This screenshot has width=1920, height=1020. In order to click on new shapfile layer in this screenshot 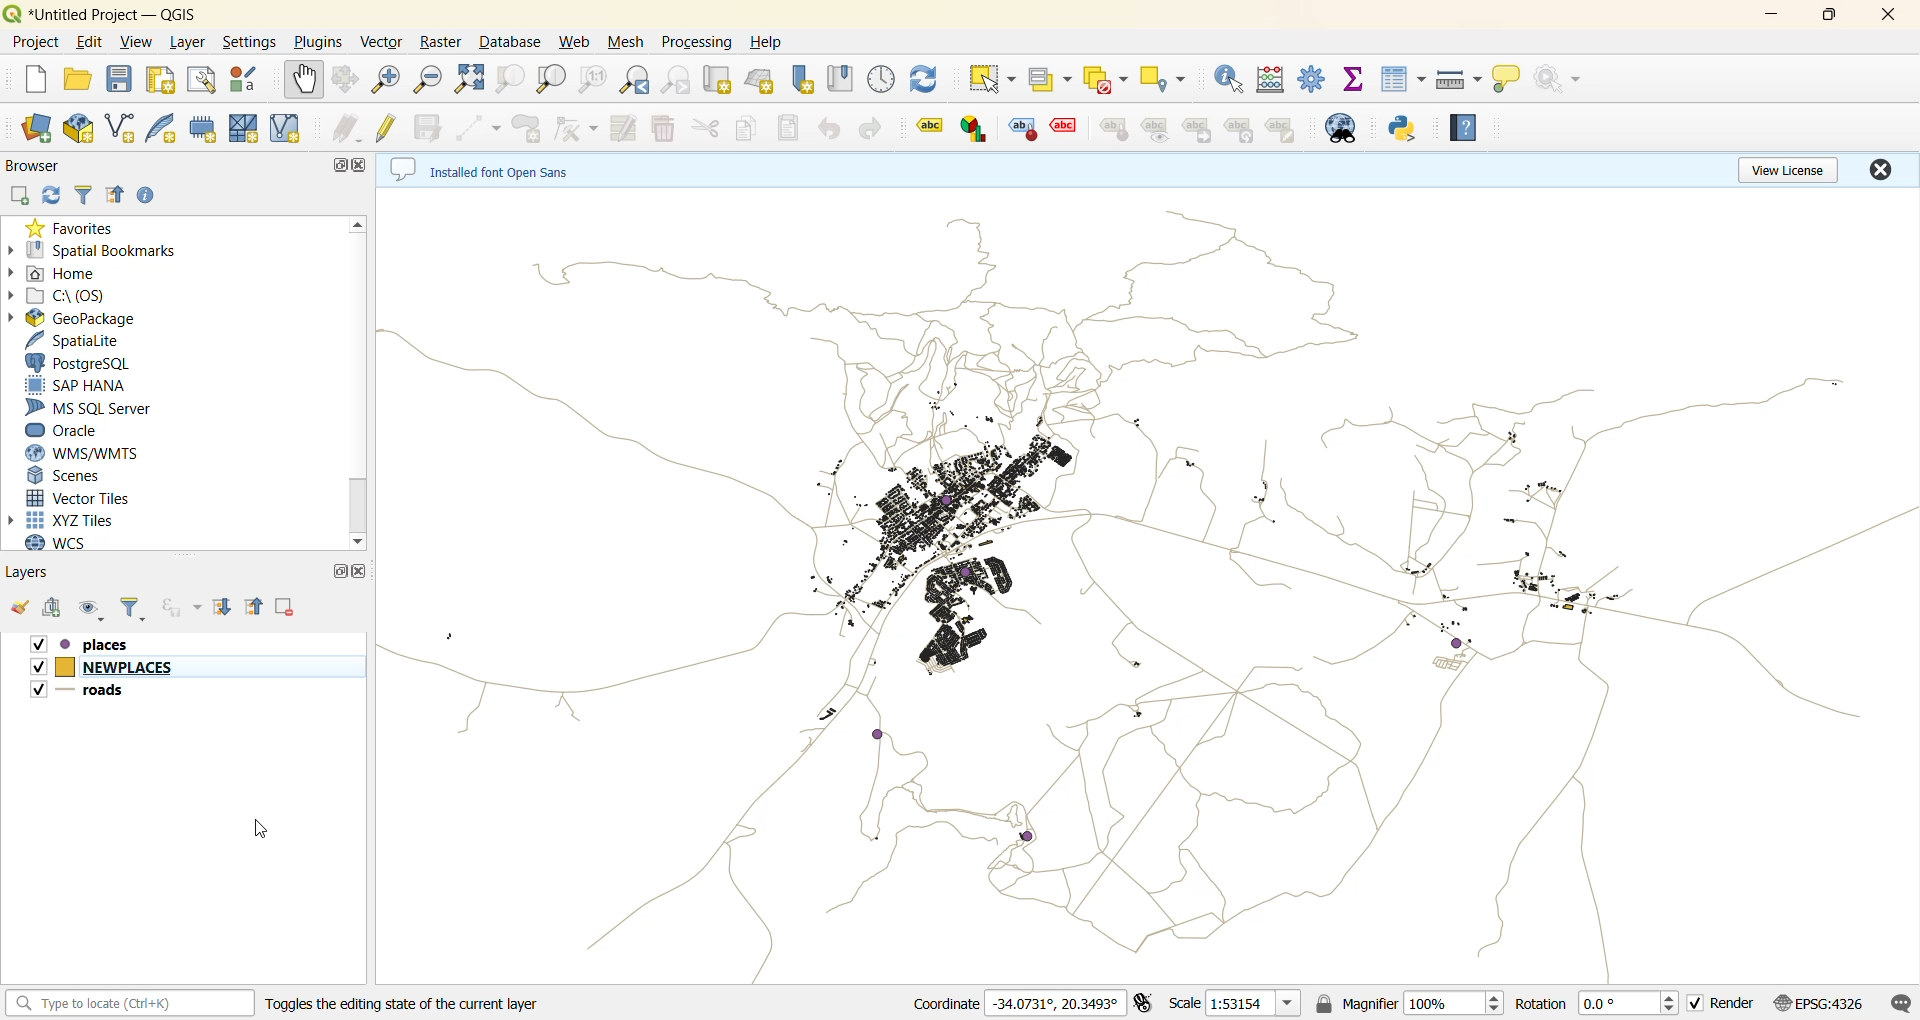, I will do `click(120, 131)`.